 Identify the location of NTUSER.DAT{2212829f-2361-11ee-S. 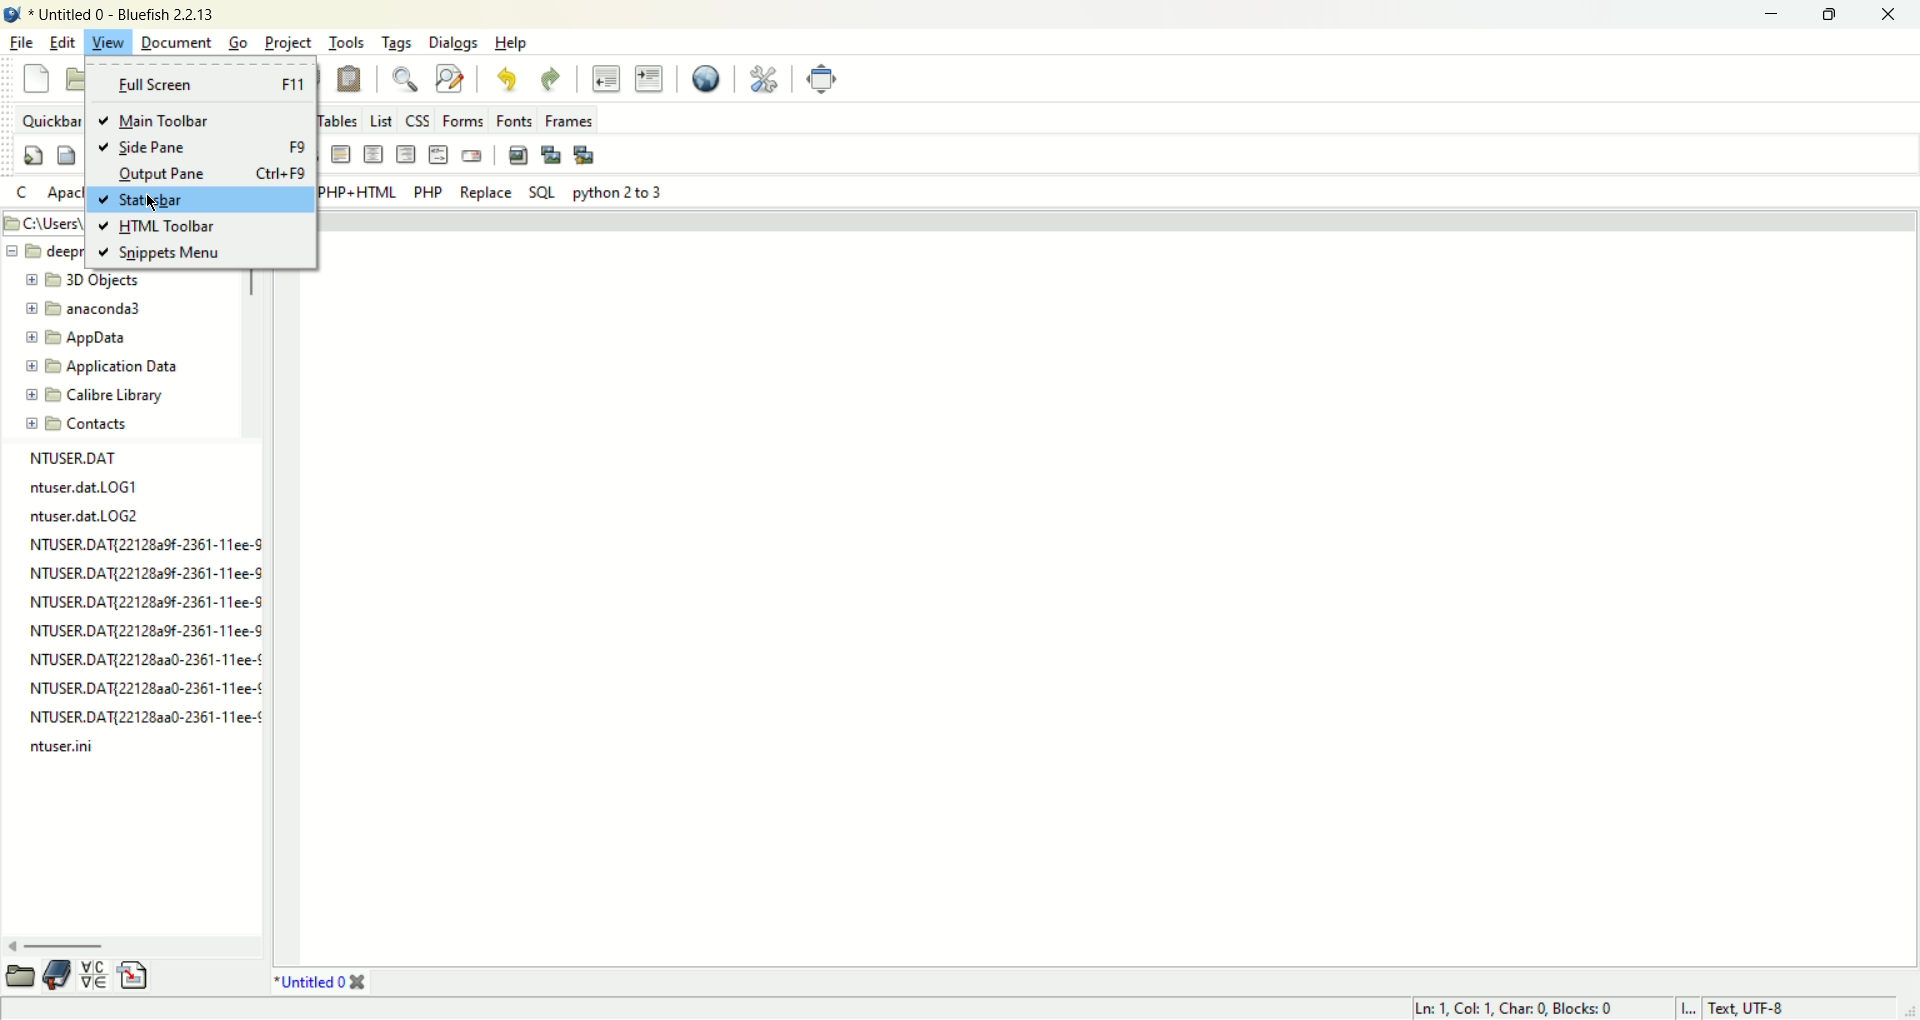
(143, 604).